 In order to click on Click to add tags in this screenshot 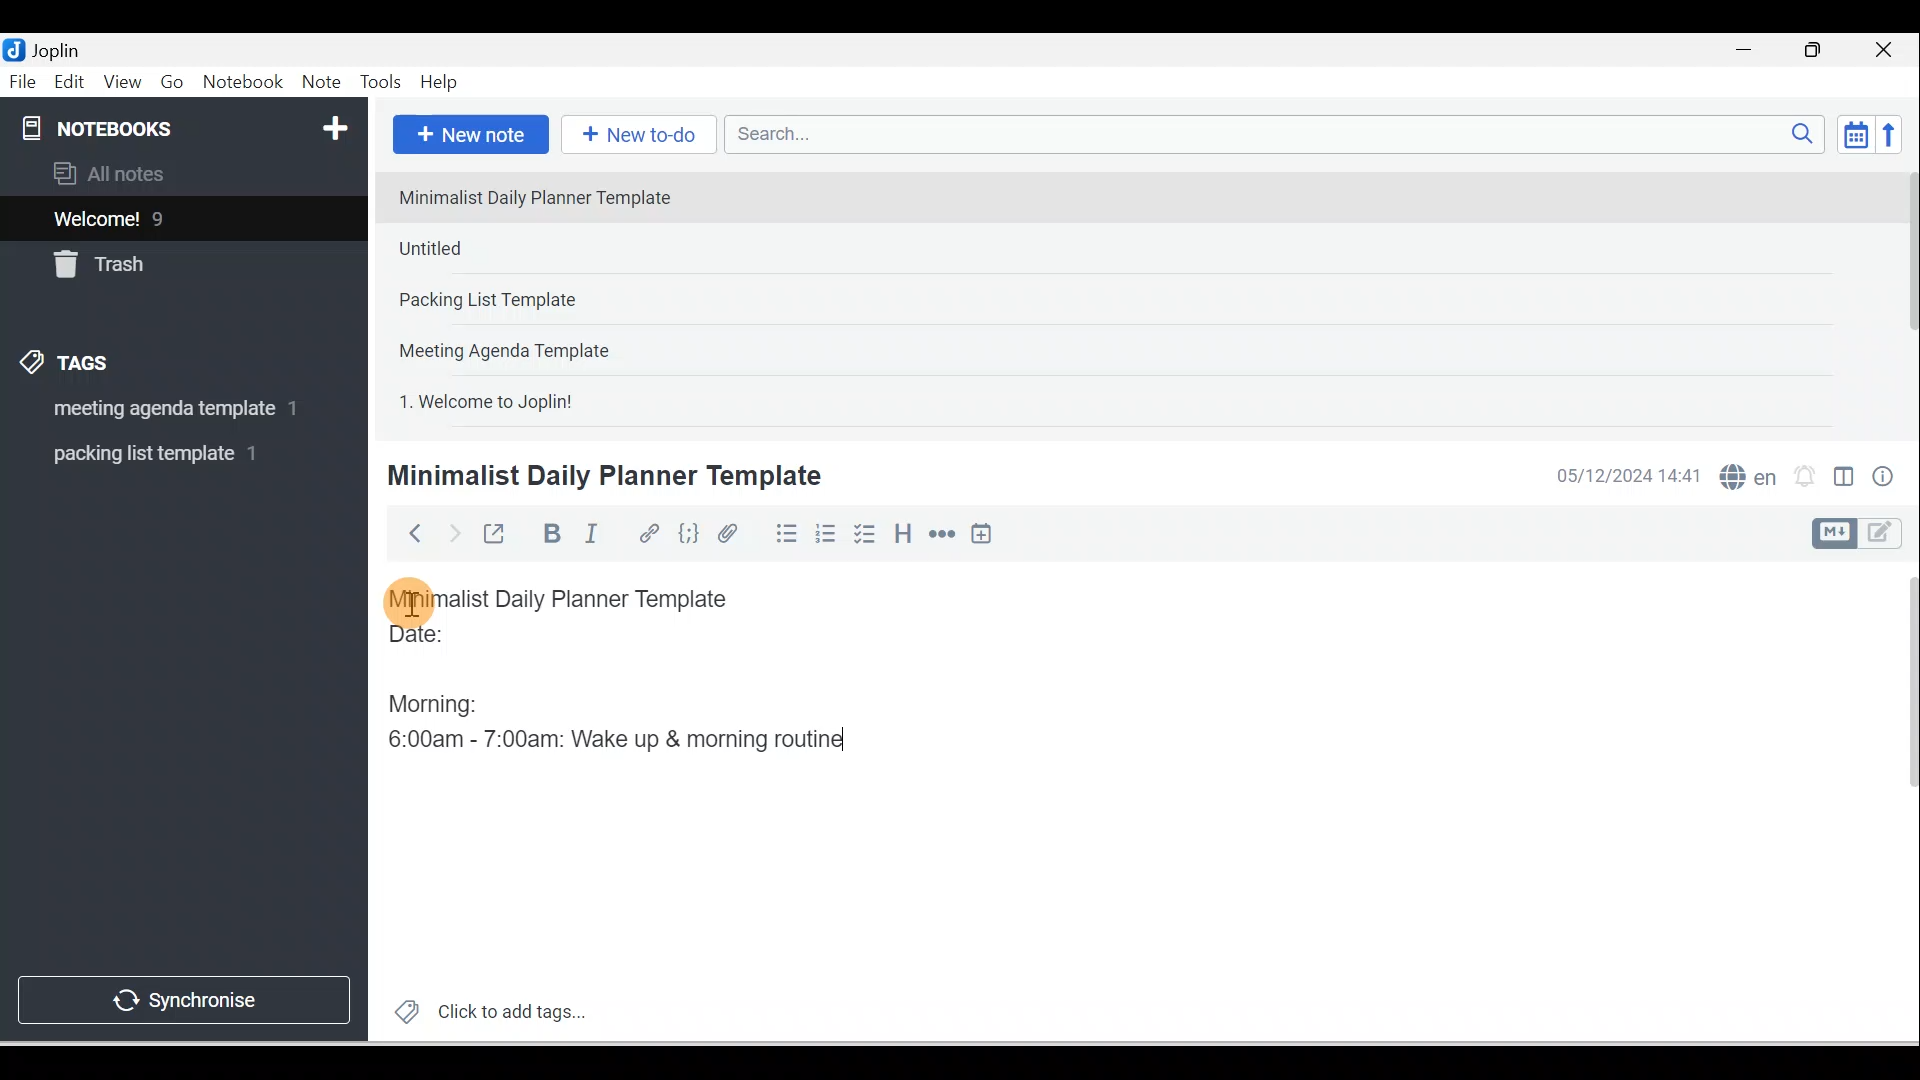, I will do `click(482, 1009)`.